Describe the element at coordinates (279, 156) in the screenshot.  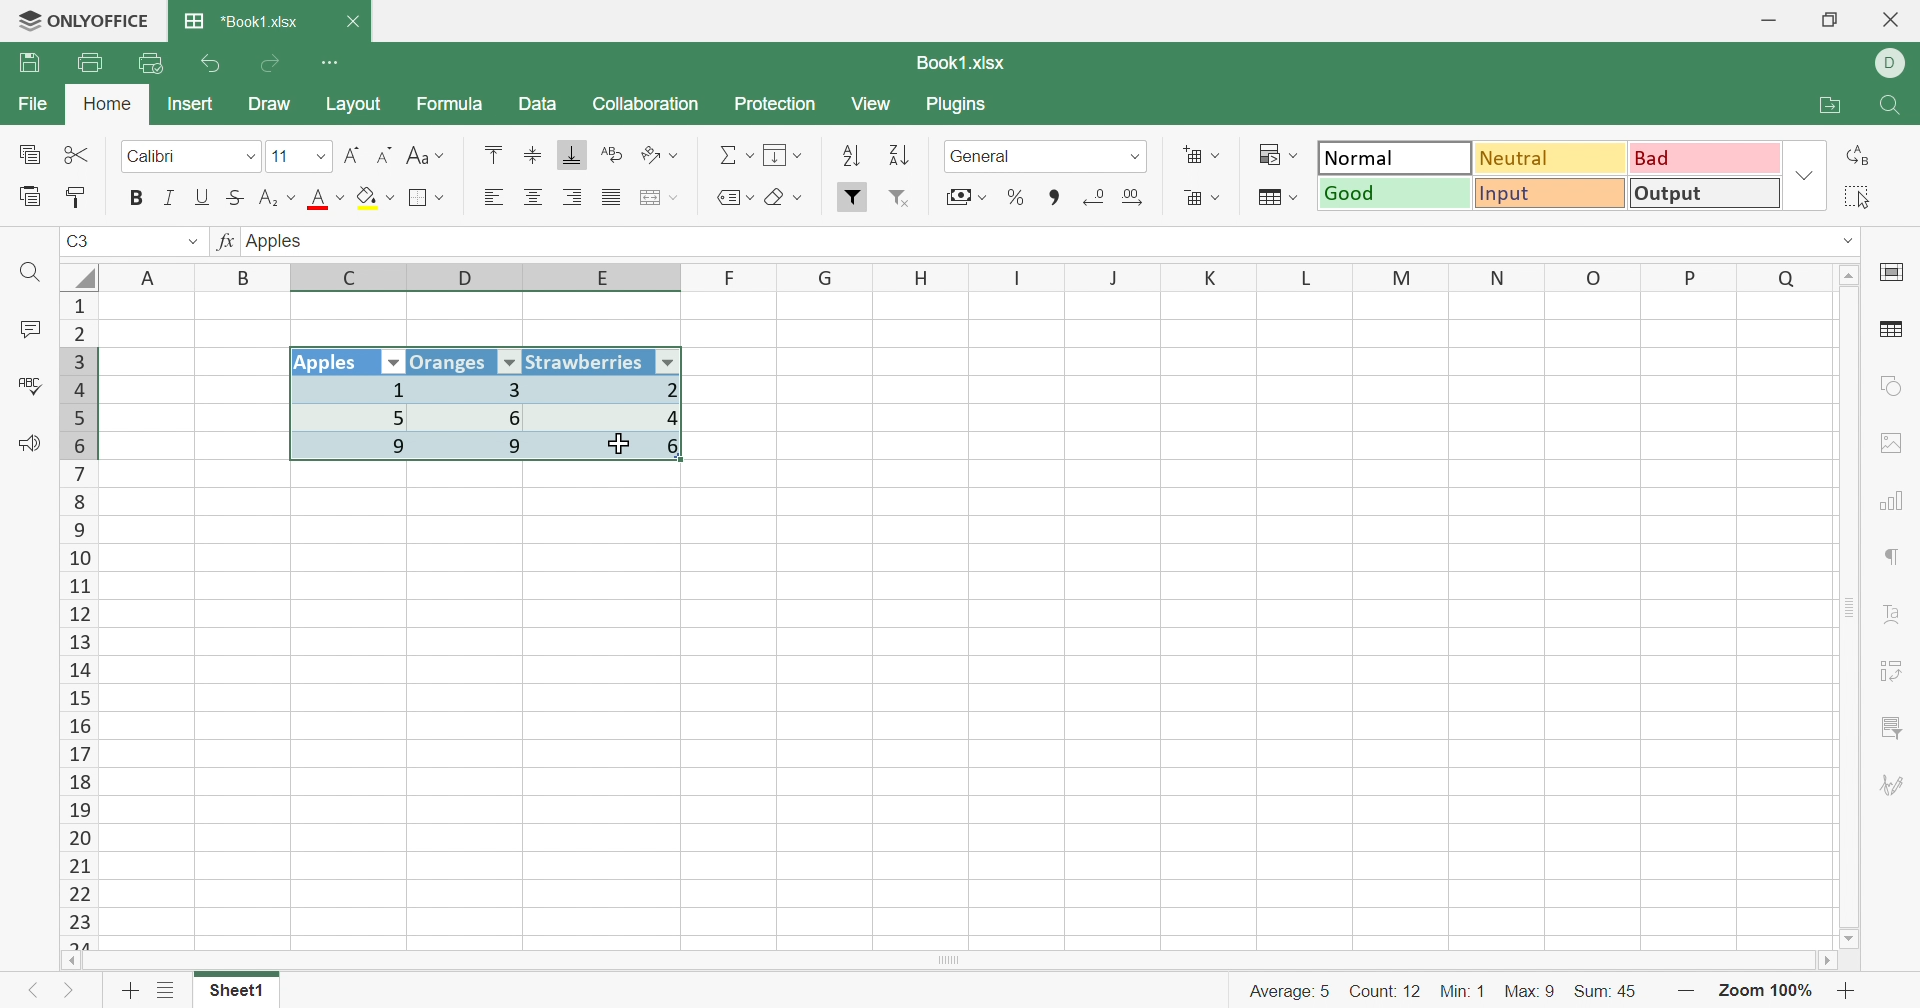
I see `11` at that location.